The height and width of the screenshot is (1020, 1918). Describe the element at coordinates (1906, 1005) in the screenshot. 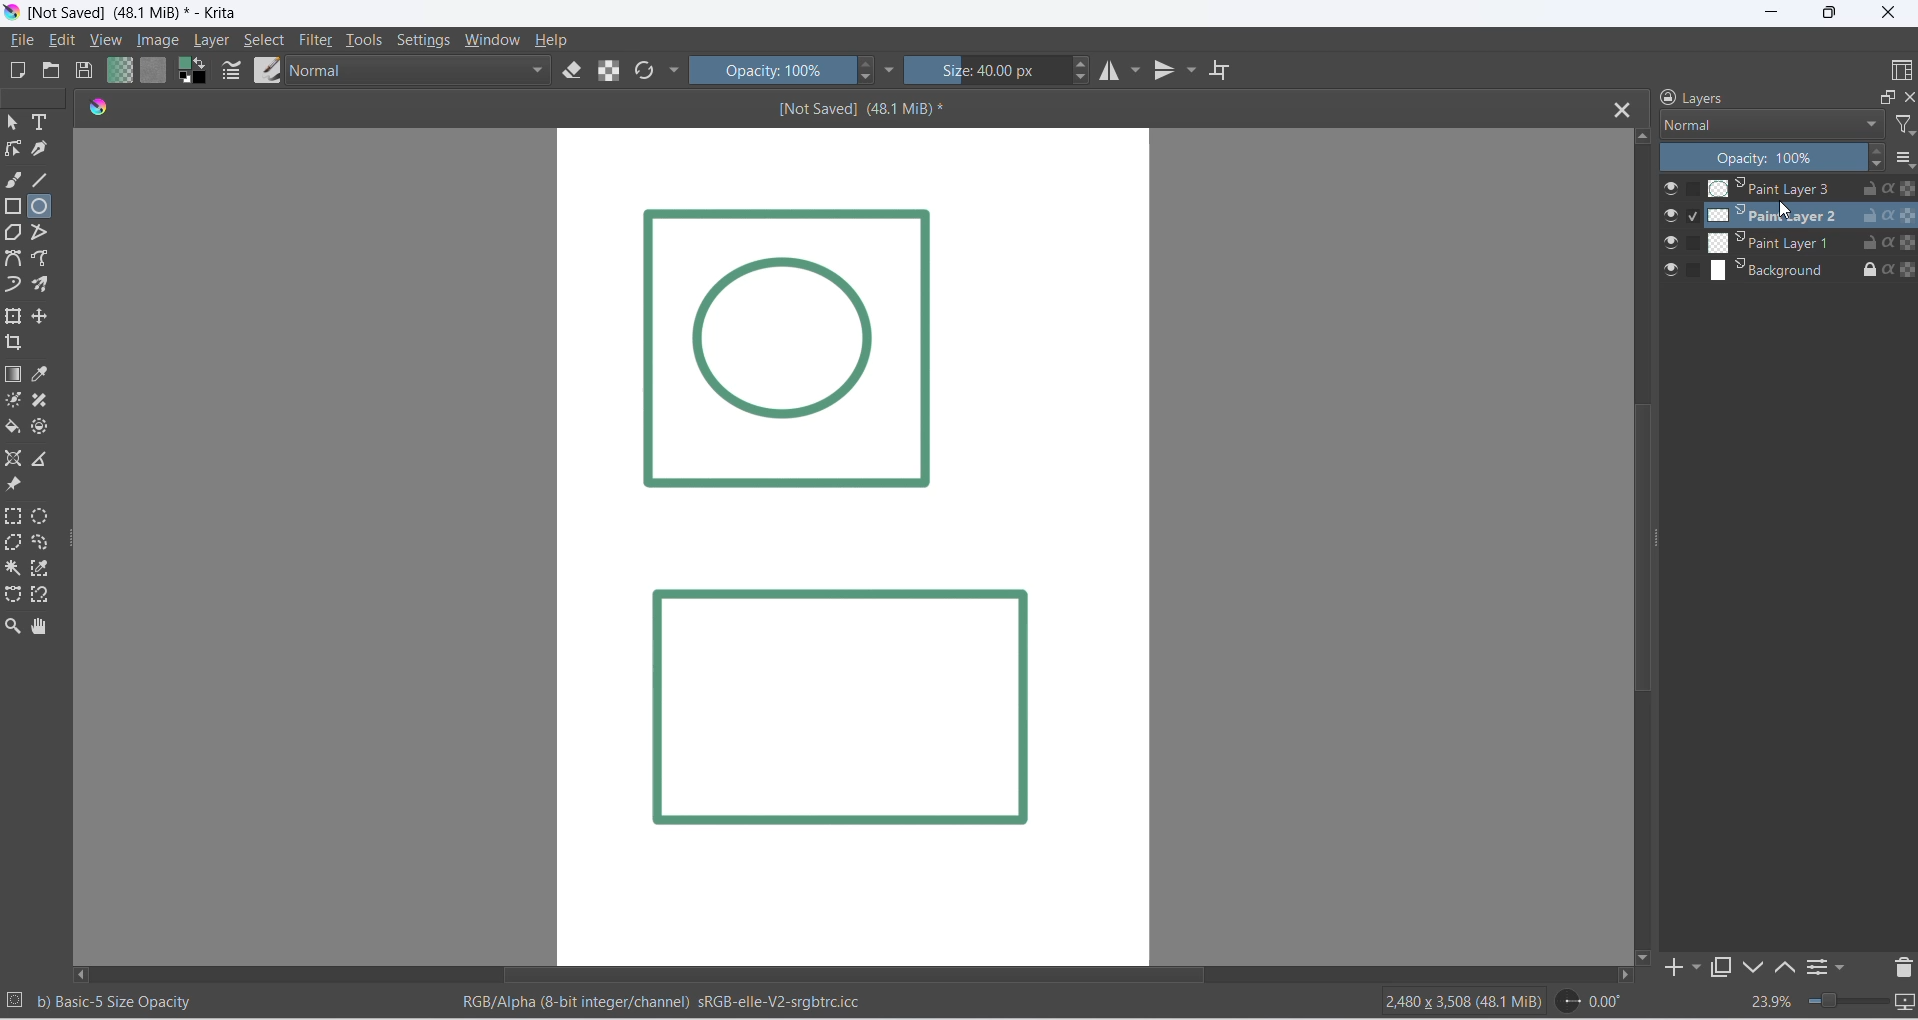

I see `slideshow` at that location.